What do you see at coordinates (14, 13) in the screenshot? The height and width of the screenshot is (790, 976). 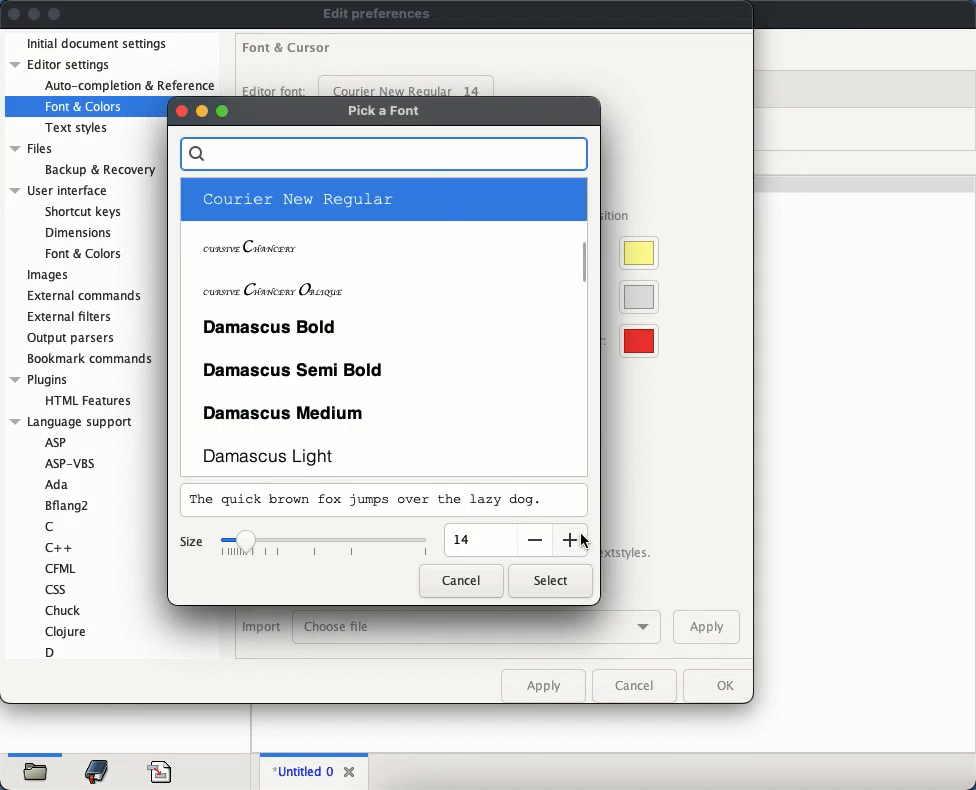 I see `close` at bounding box center [14, 13].